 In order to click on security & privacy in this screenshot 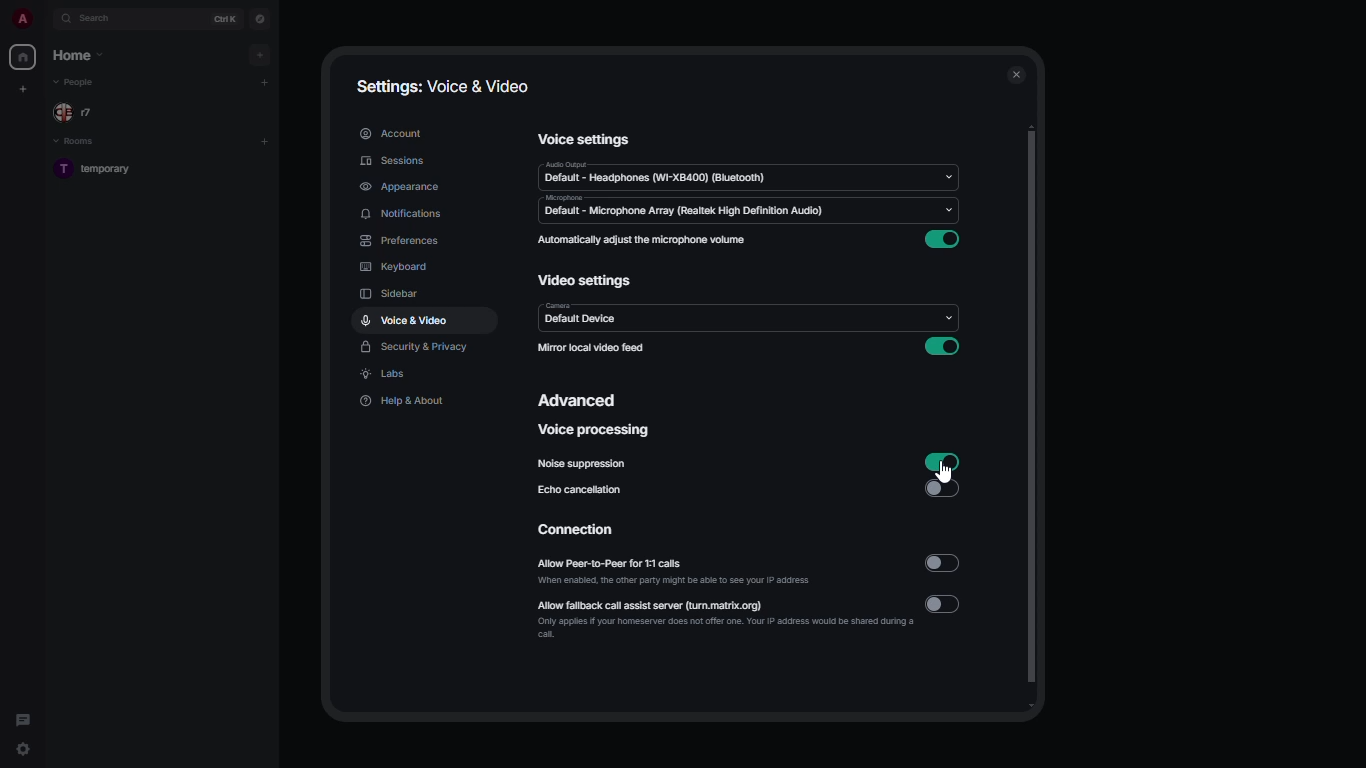, I will do `click(413, 348)`.